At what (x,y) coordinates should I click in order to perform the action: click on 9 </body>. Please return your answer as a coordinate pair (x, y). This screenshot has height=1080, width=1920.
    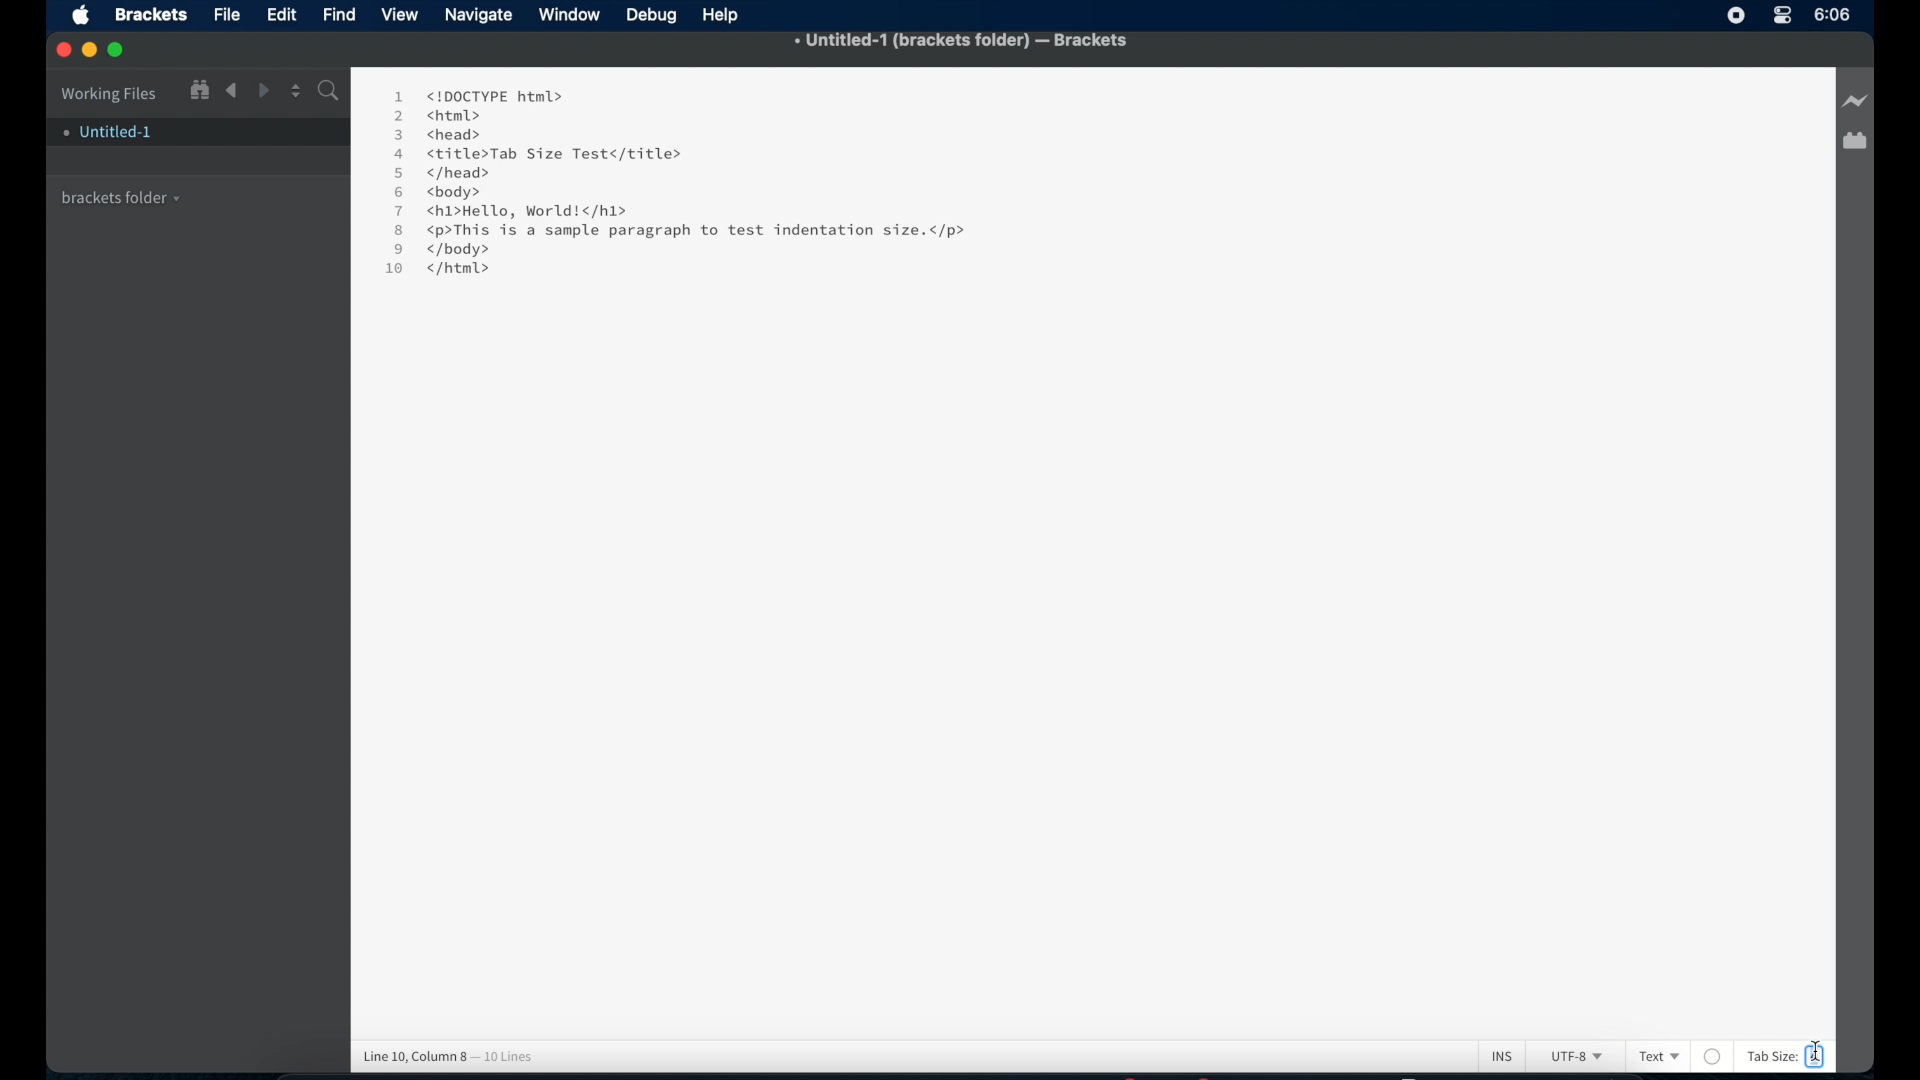
    Looking at the image, I should click on (456, 249).